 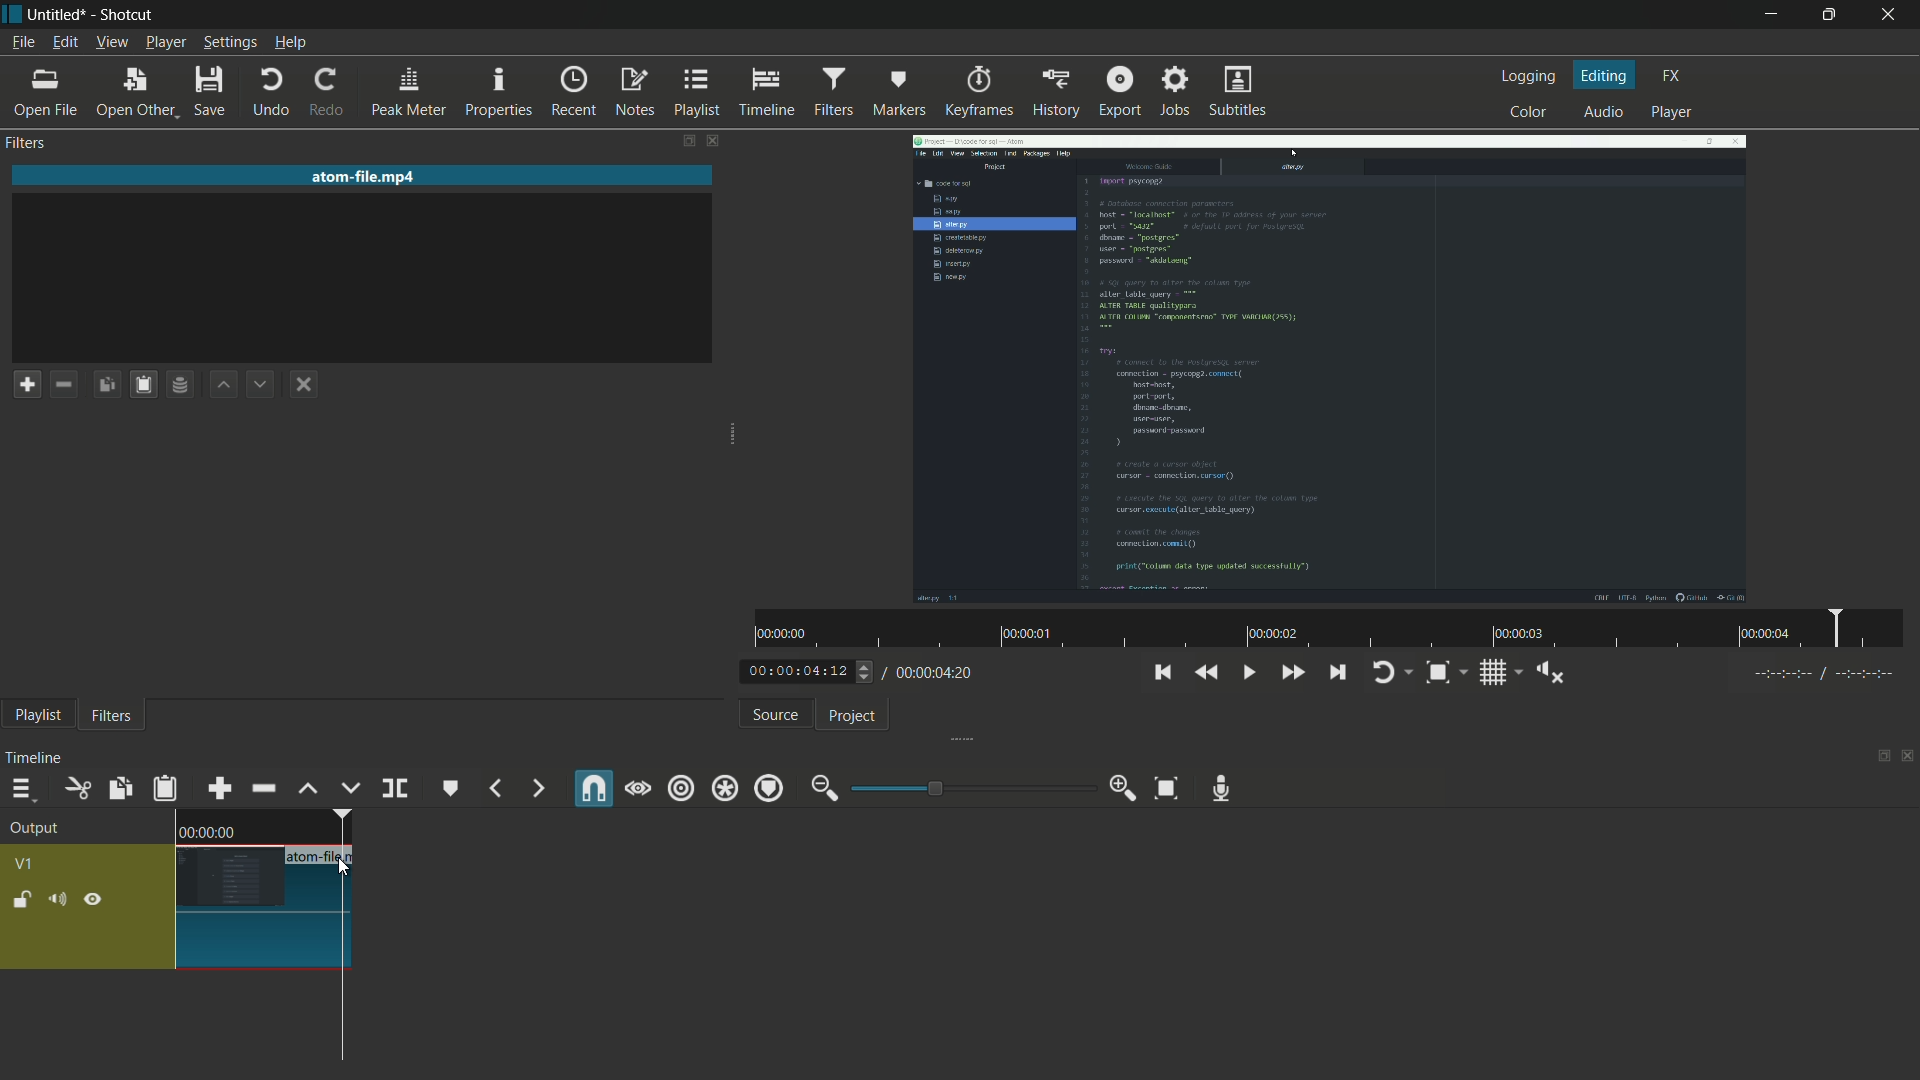 What do you see at coordinates (976, 91) in the screenshot?
I see `keyframes` at bounding box center [976, 91].